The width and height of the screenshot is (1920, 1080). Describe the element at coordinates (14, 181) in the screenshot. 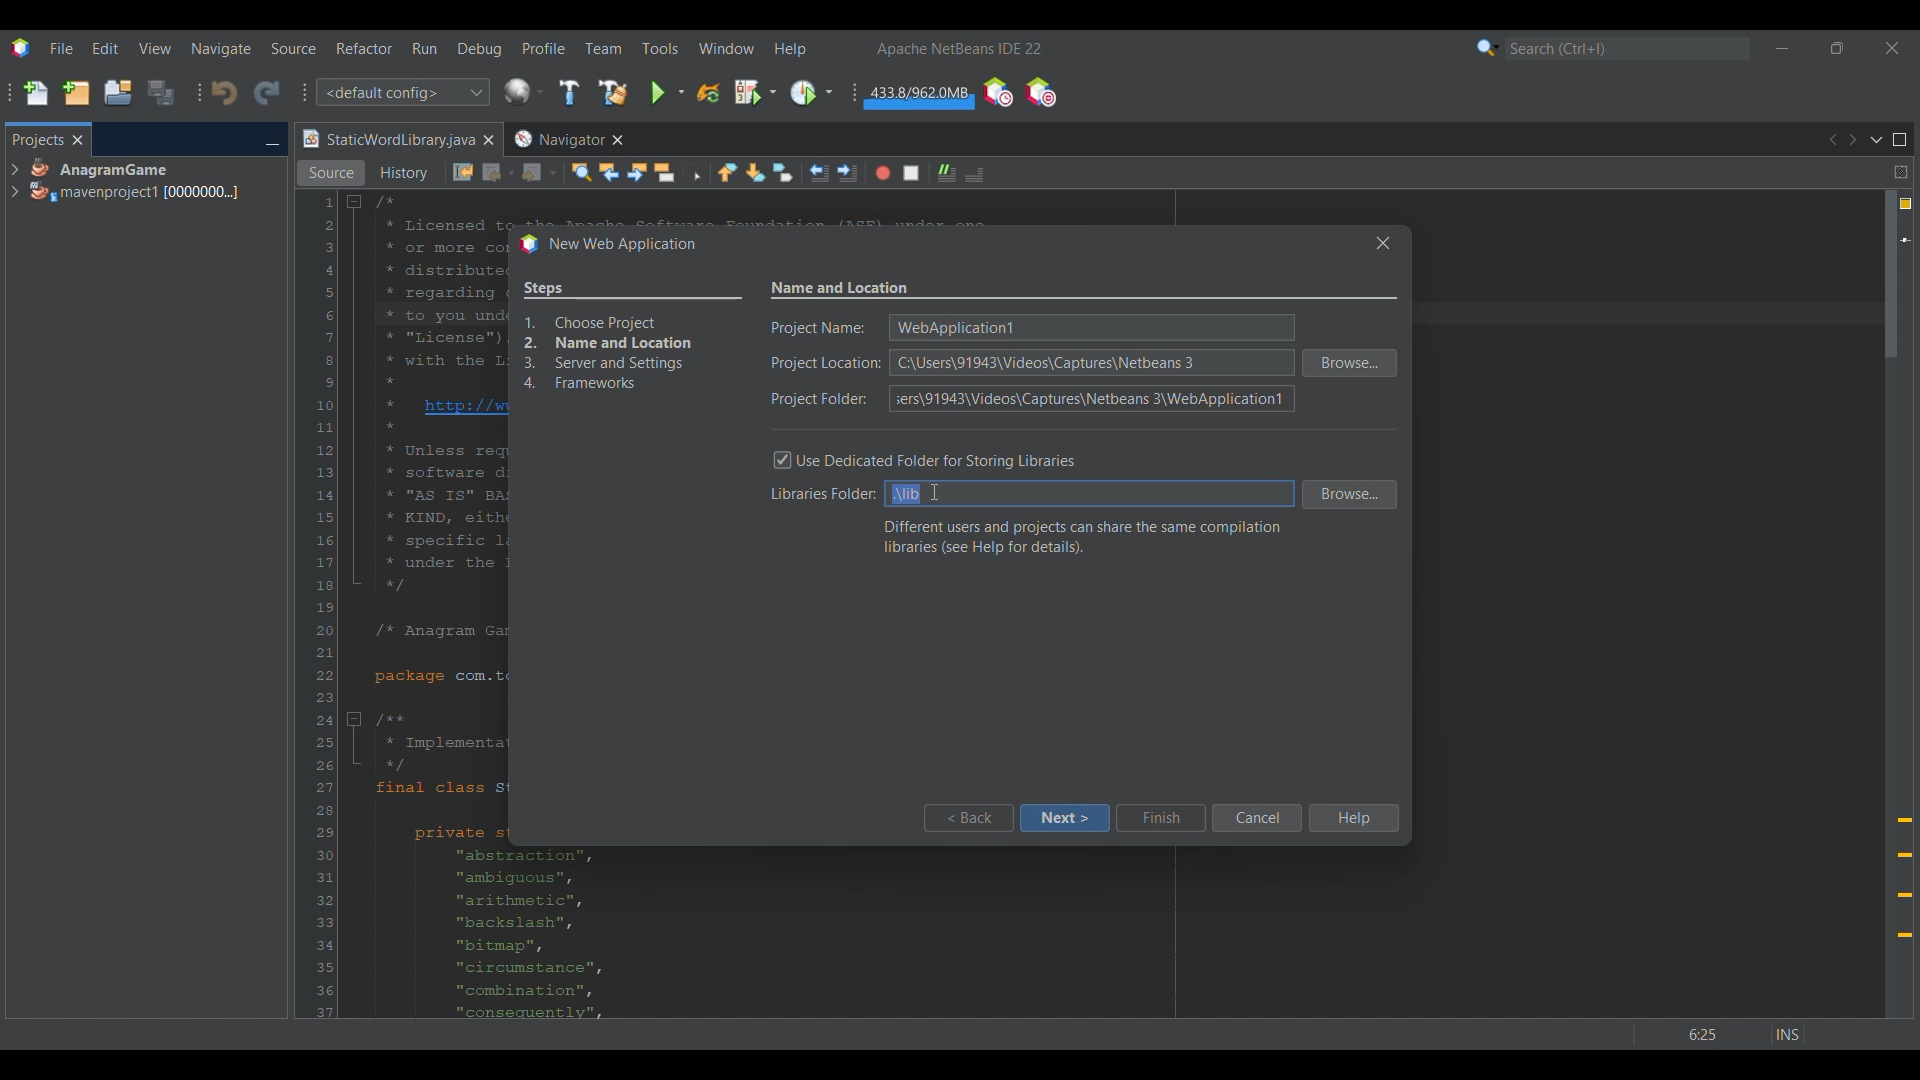

I see `Expand` at that location.